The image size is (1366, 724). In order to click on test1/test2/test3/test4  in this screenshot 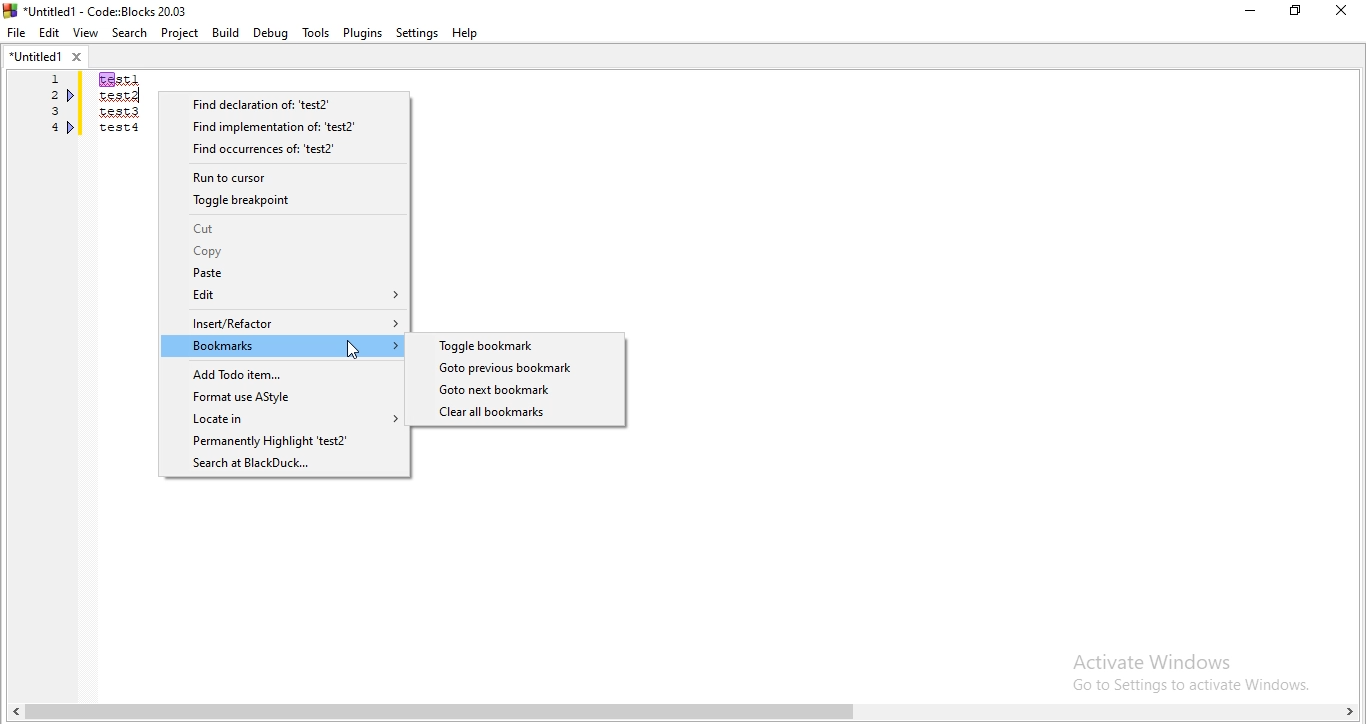, I will do `click(120, 104)`.